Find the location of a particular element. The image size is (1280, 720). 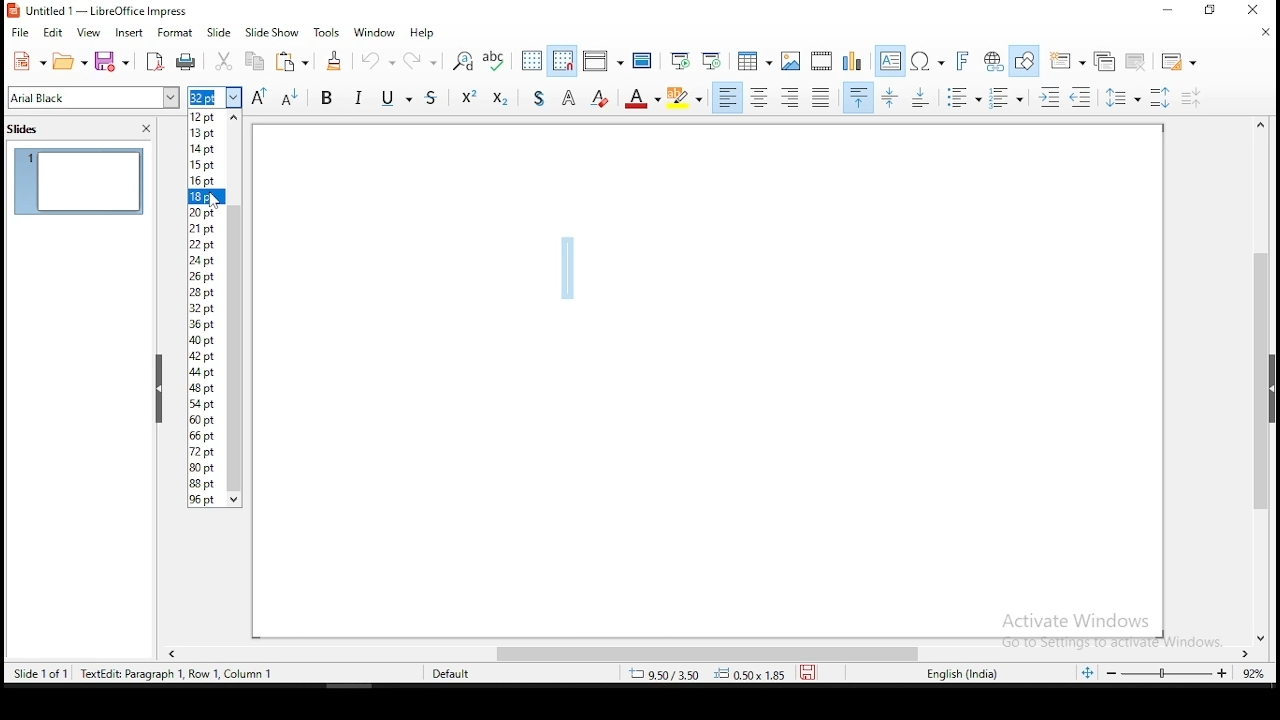

cut is located at coordinates (225, 61).